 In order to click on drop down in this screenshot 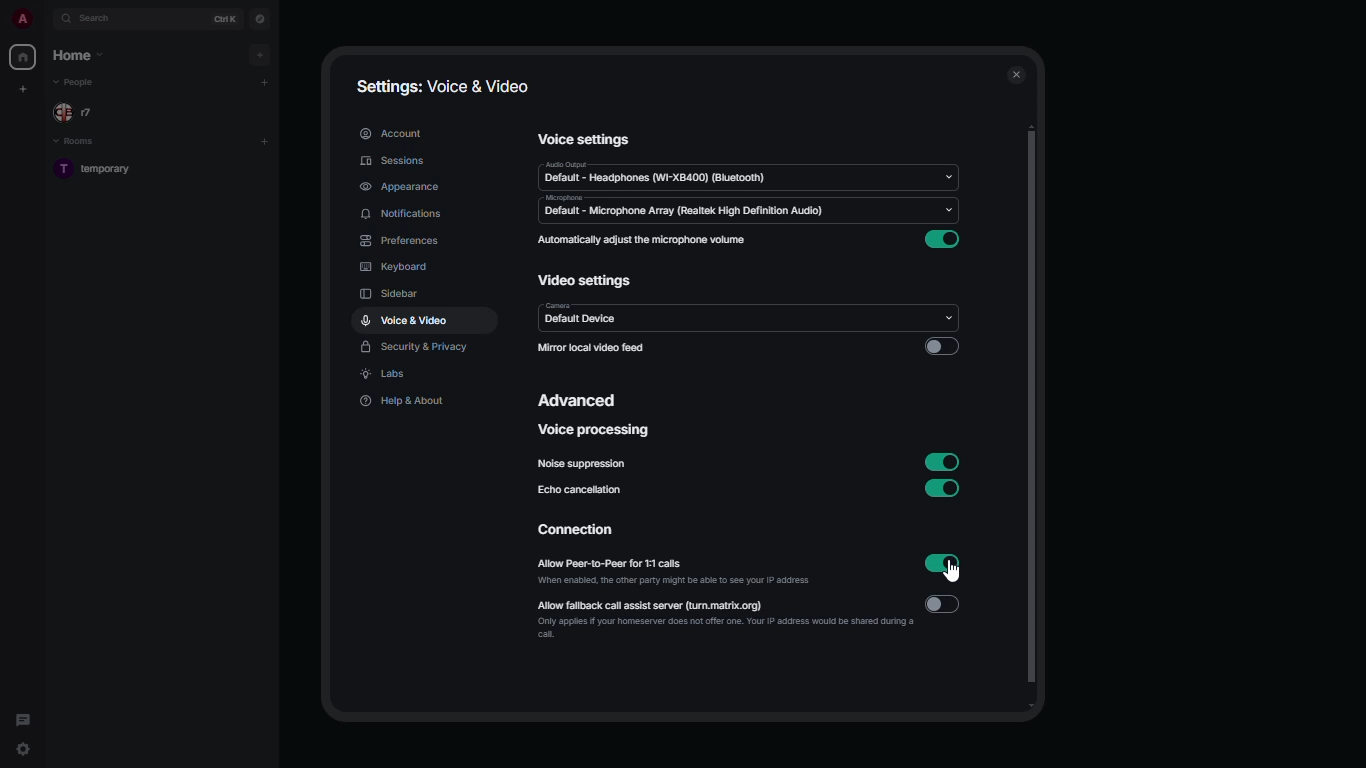, I will do `click(947, 178)`.